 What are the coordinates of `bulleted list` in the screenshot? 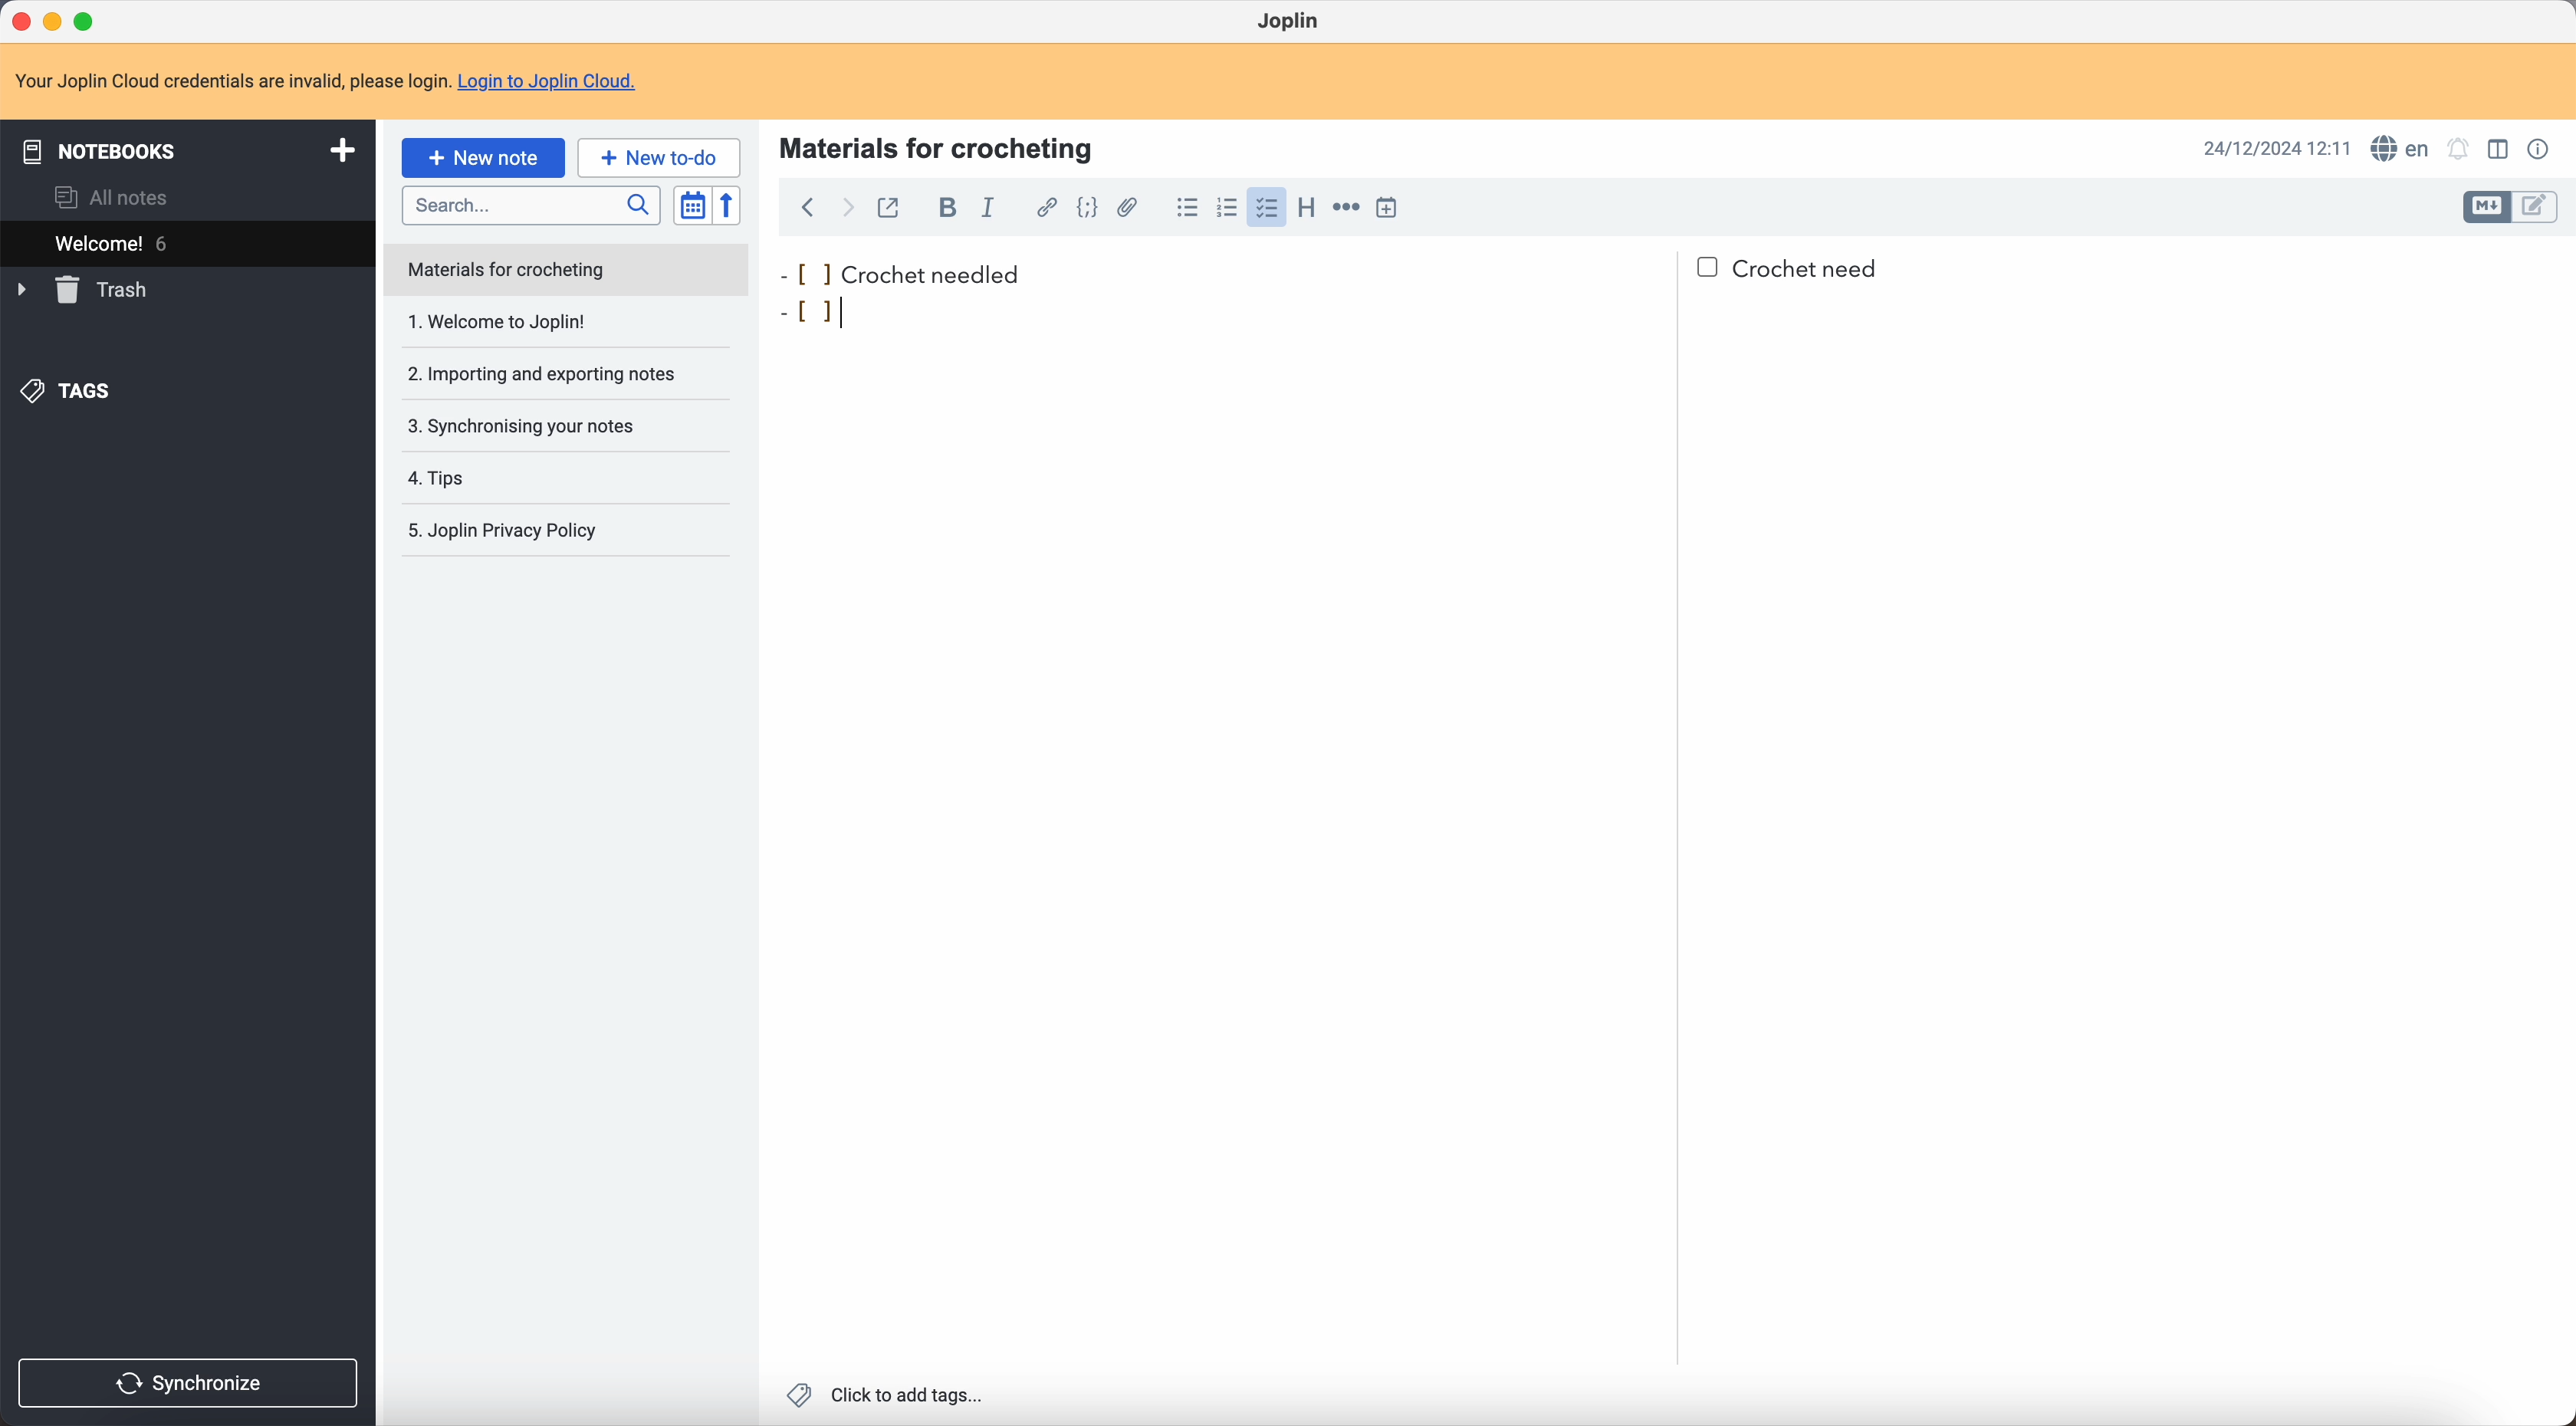 It's located at (1185, 207).